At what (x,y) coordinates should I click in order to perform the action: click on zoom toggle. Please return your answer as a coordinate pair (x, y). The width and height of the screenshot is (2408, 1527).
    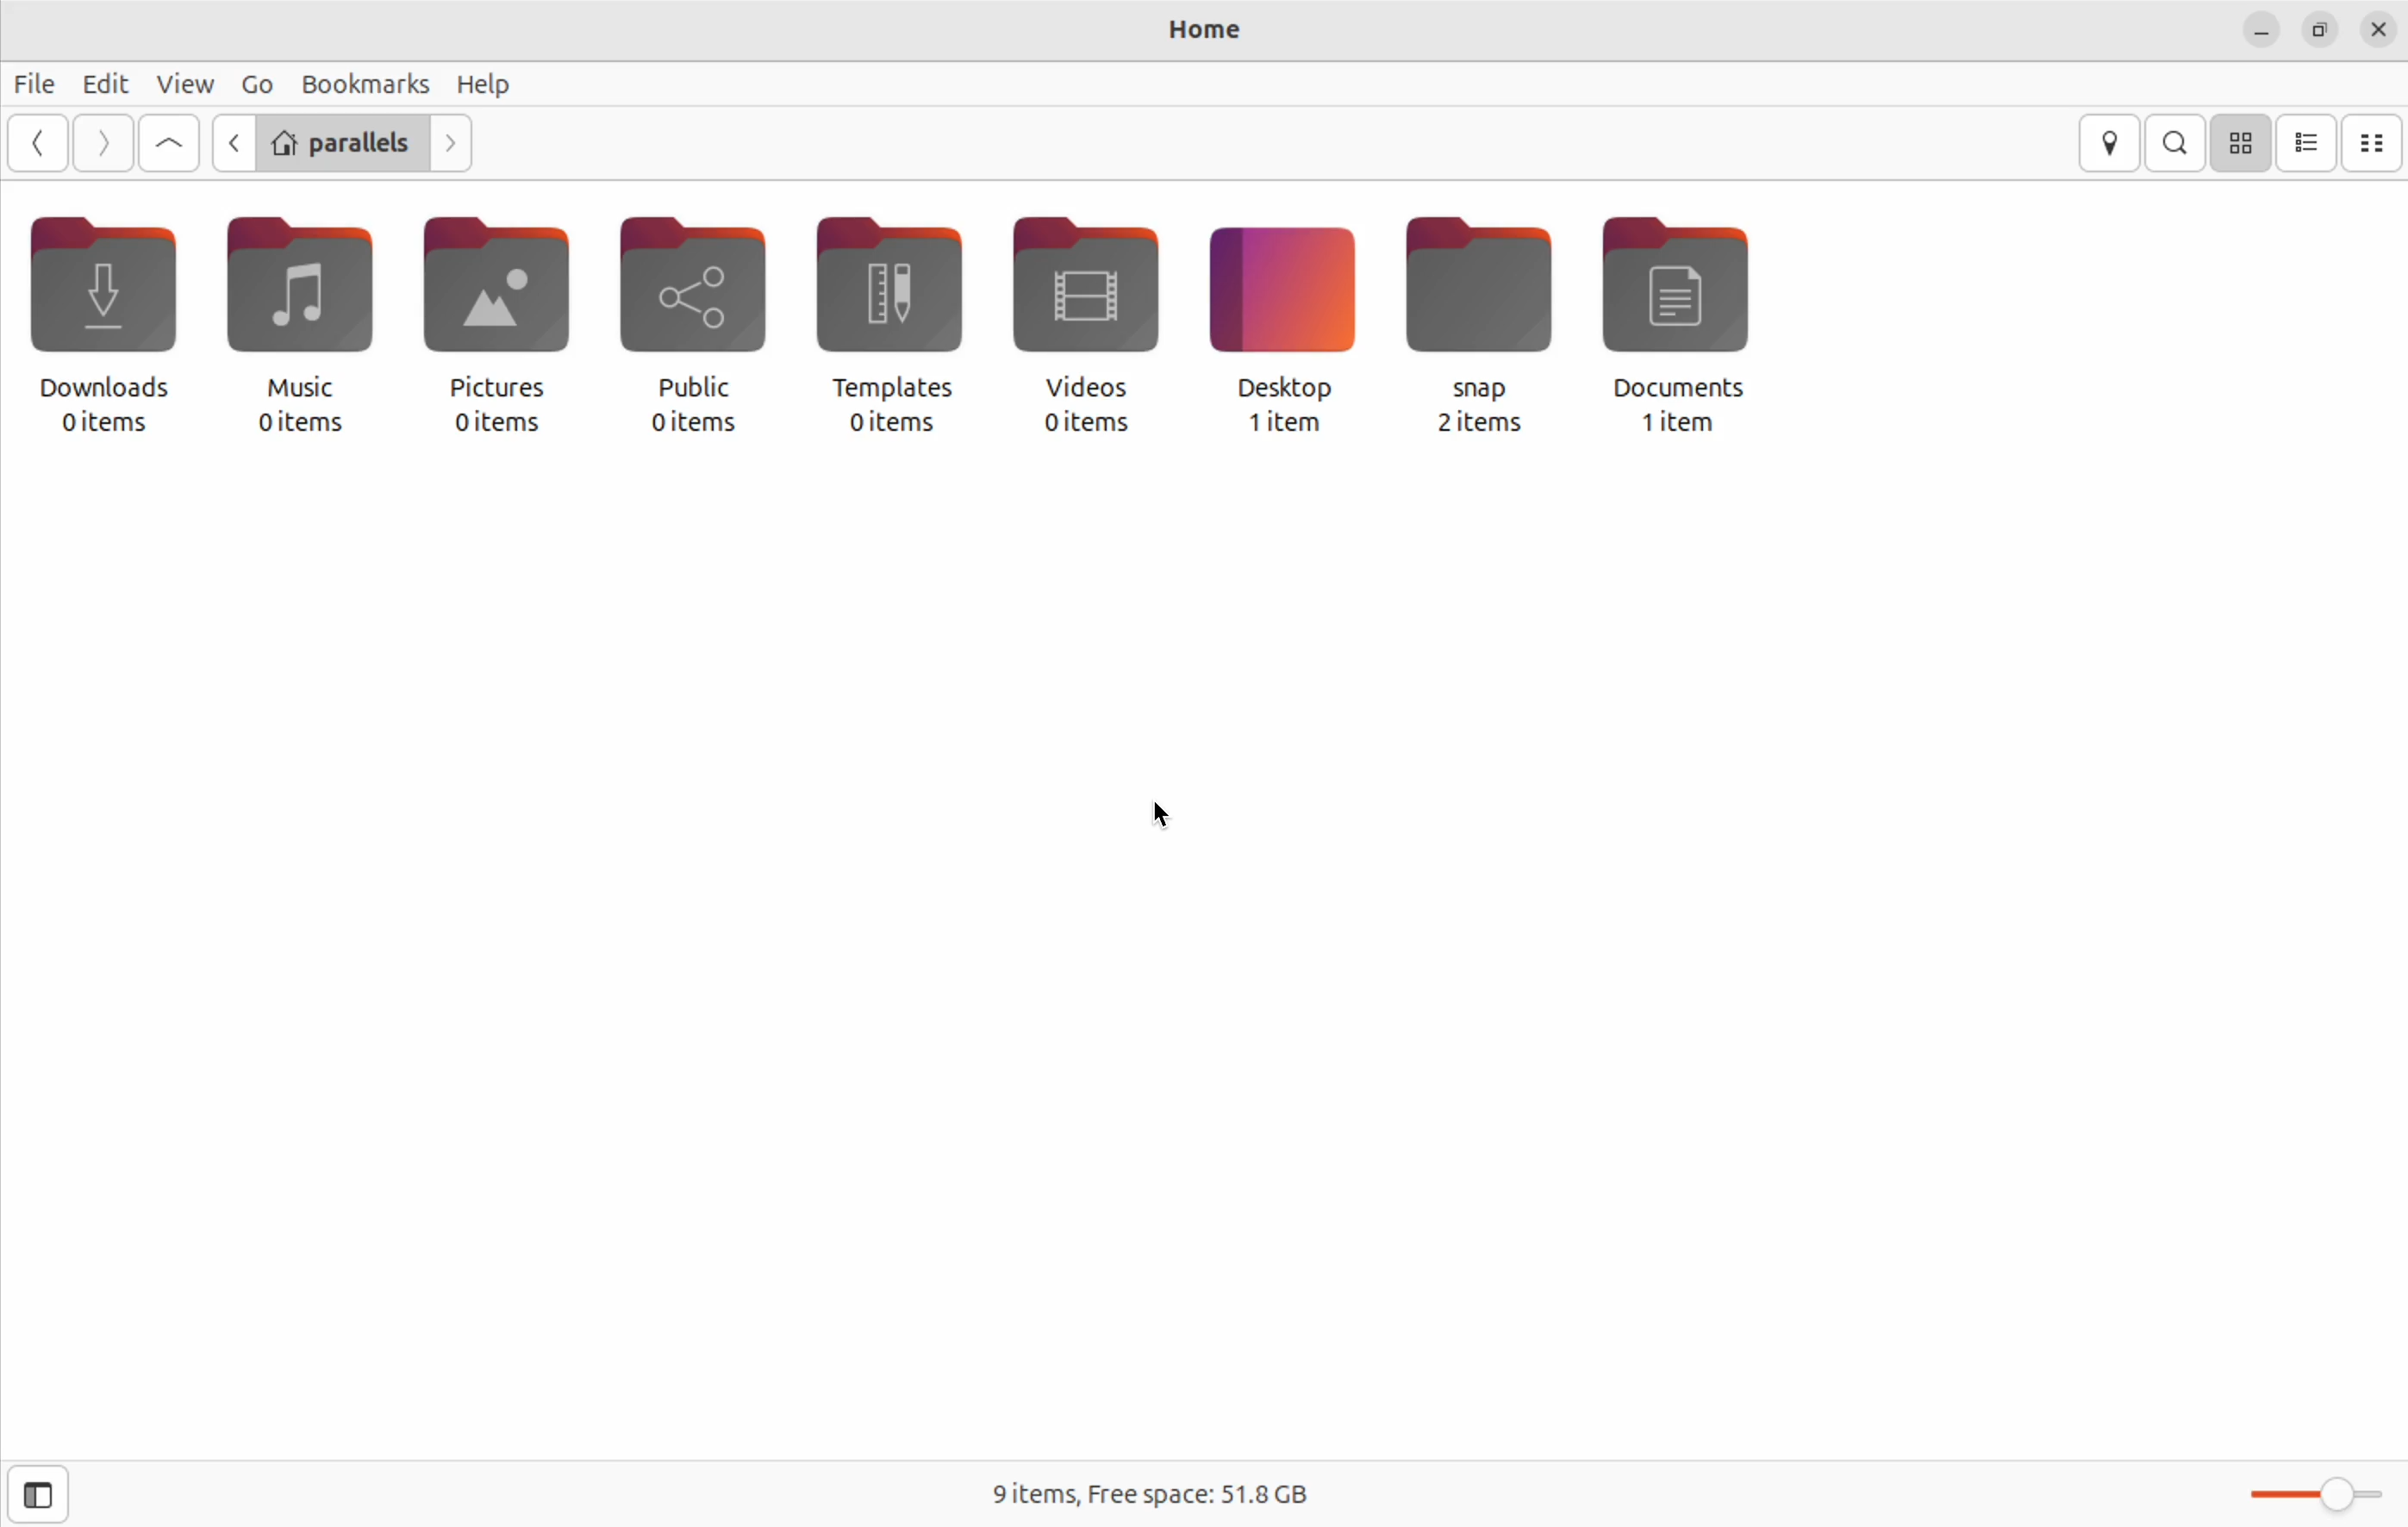
    Looking at the image, I should click on (2321, 1499).